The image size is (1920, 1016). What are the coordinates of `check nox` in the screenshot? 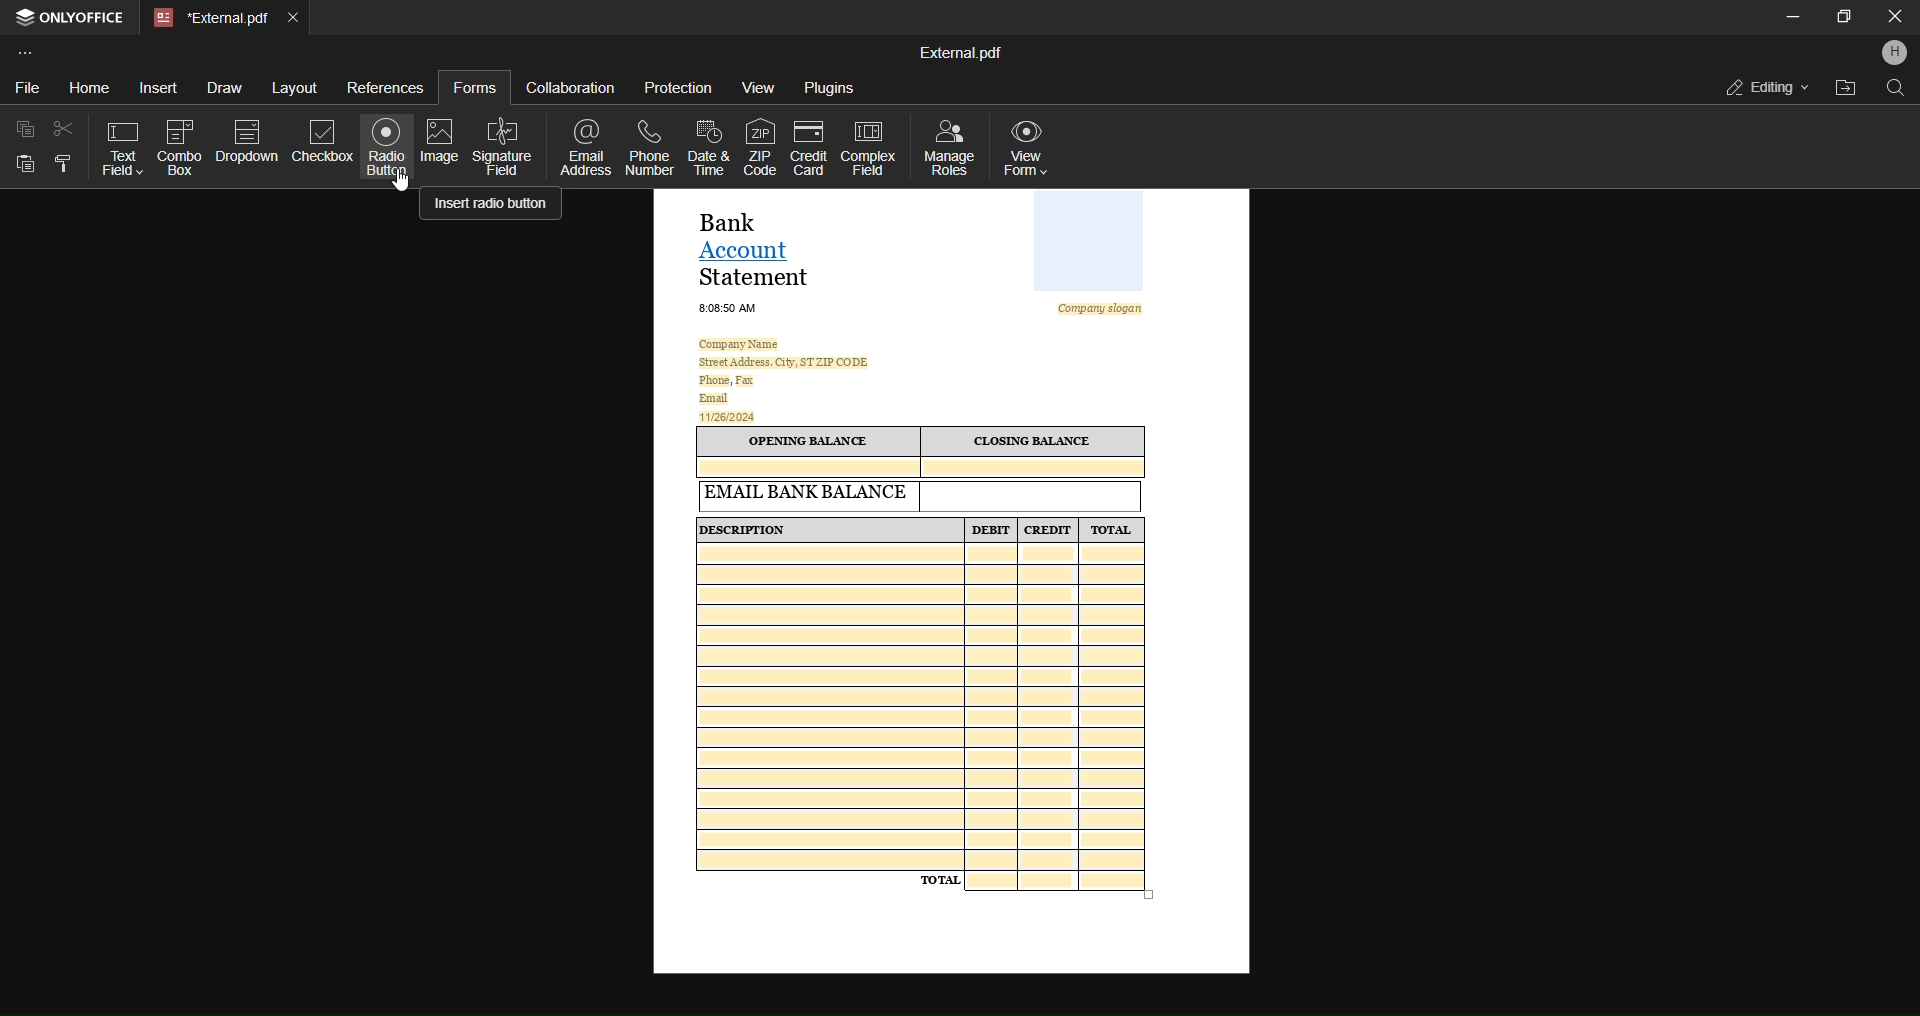 It's located at (320, 139).